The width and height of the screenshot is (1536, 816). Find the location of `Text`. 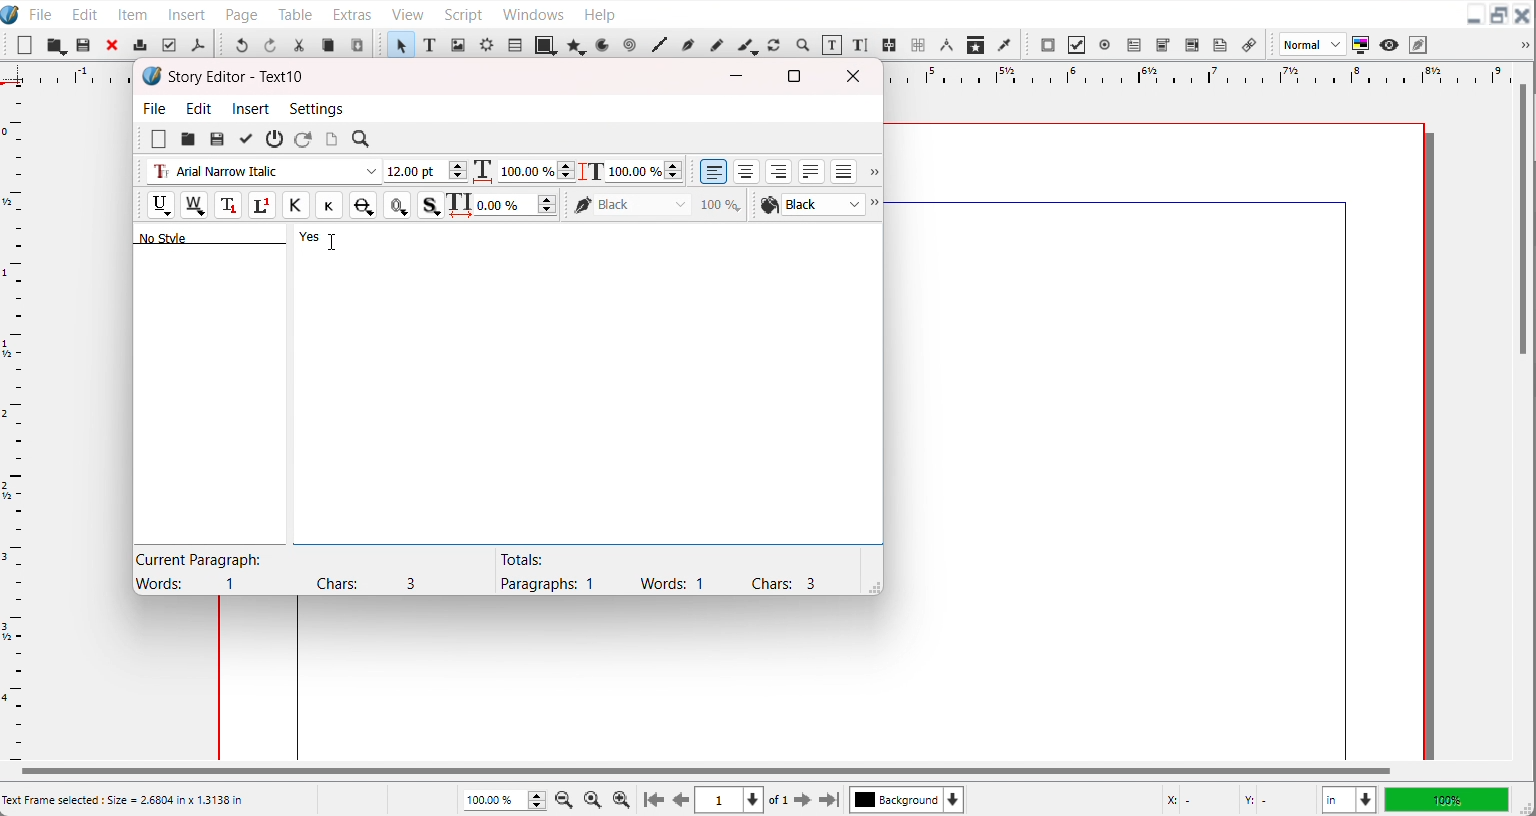

Text is located at coordinates (290, 571).